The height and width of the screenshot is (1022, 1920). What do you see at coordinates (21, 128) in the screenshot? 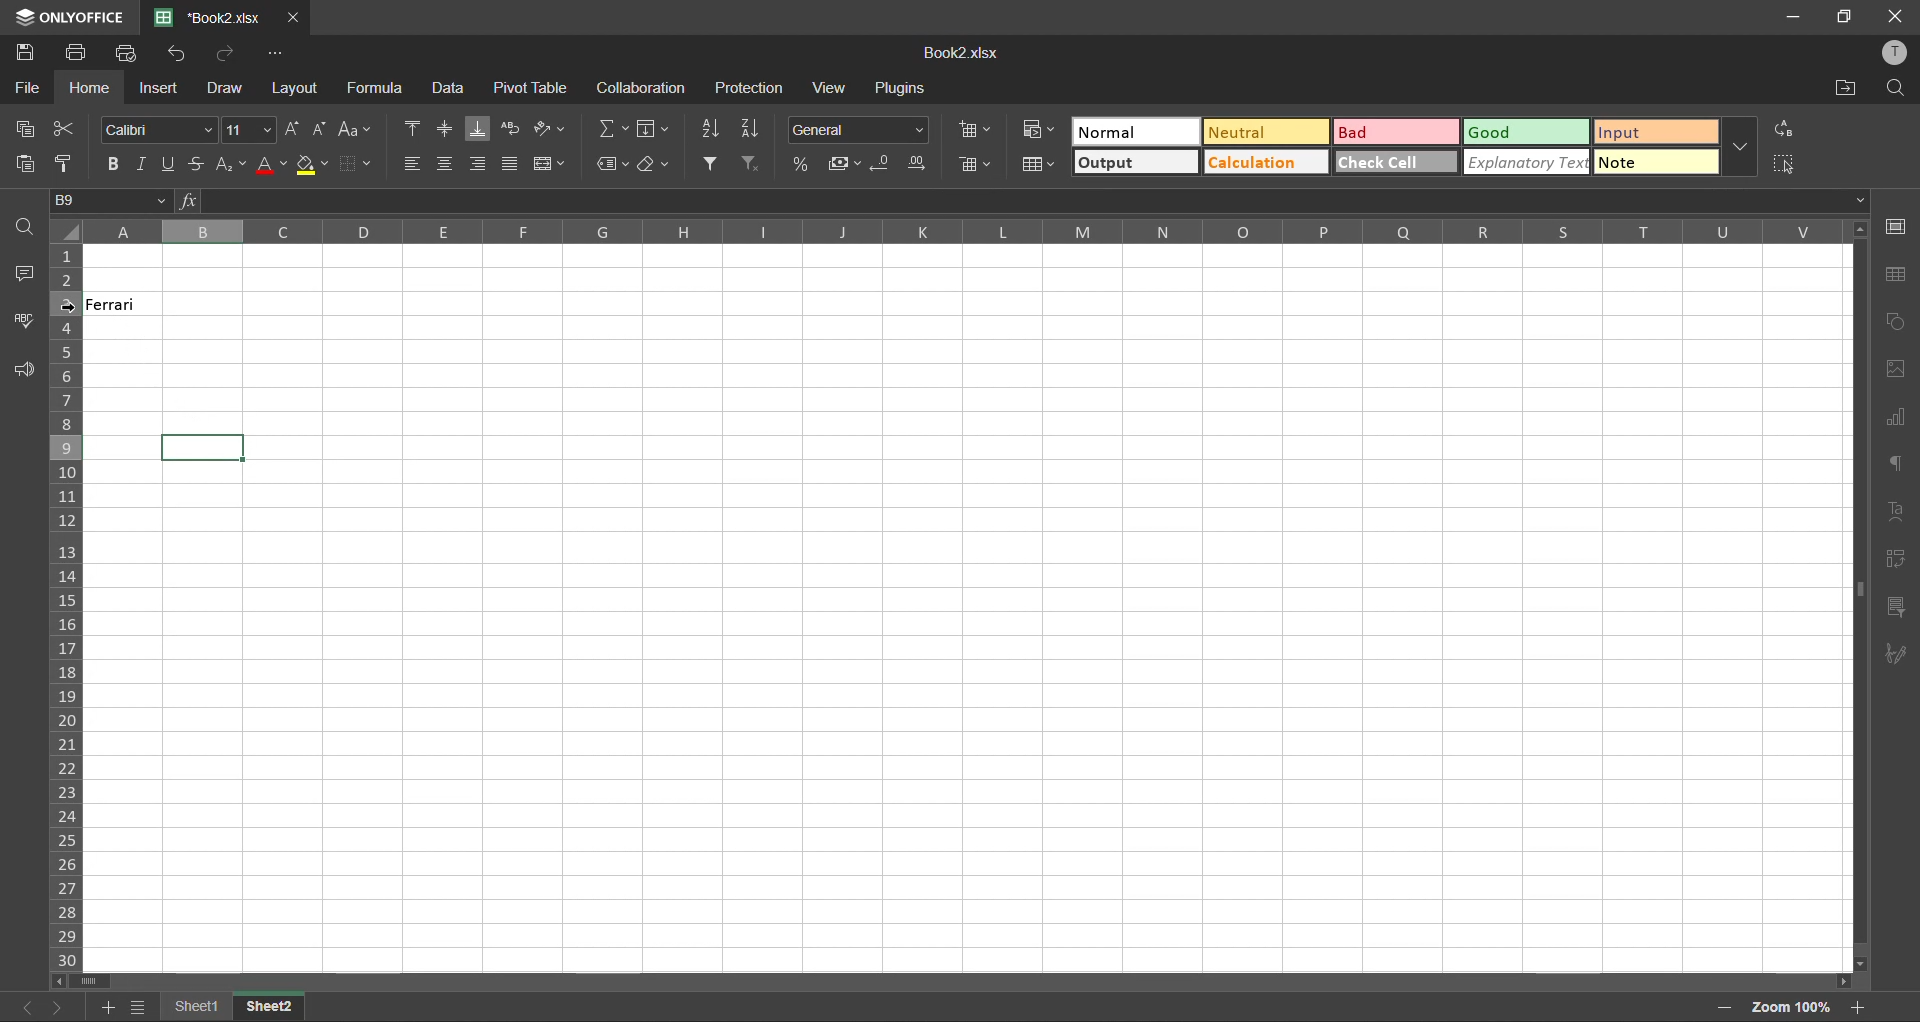
I see `copy` at bounding box center [21, 128].